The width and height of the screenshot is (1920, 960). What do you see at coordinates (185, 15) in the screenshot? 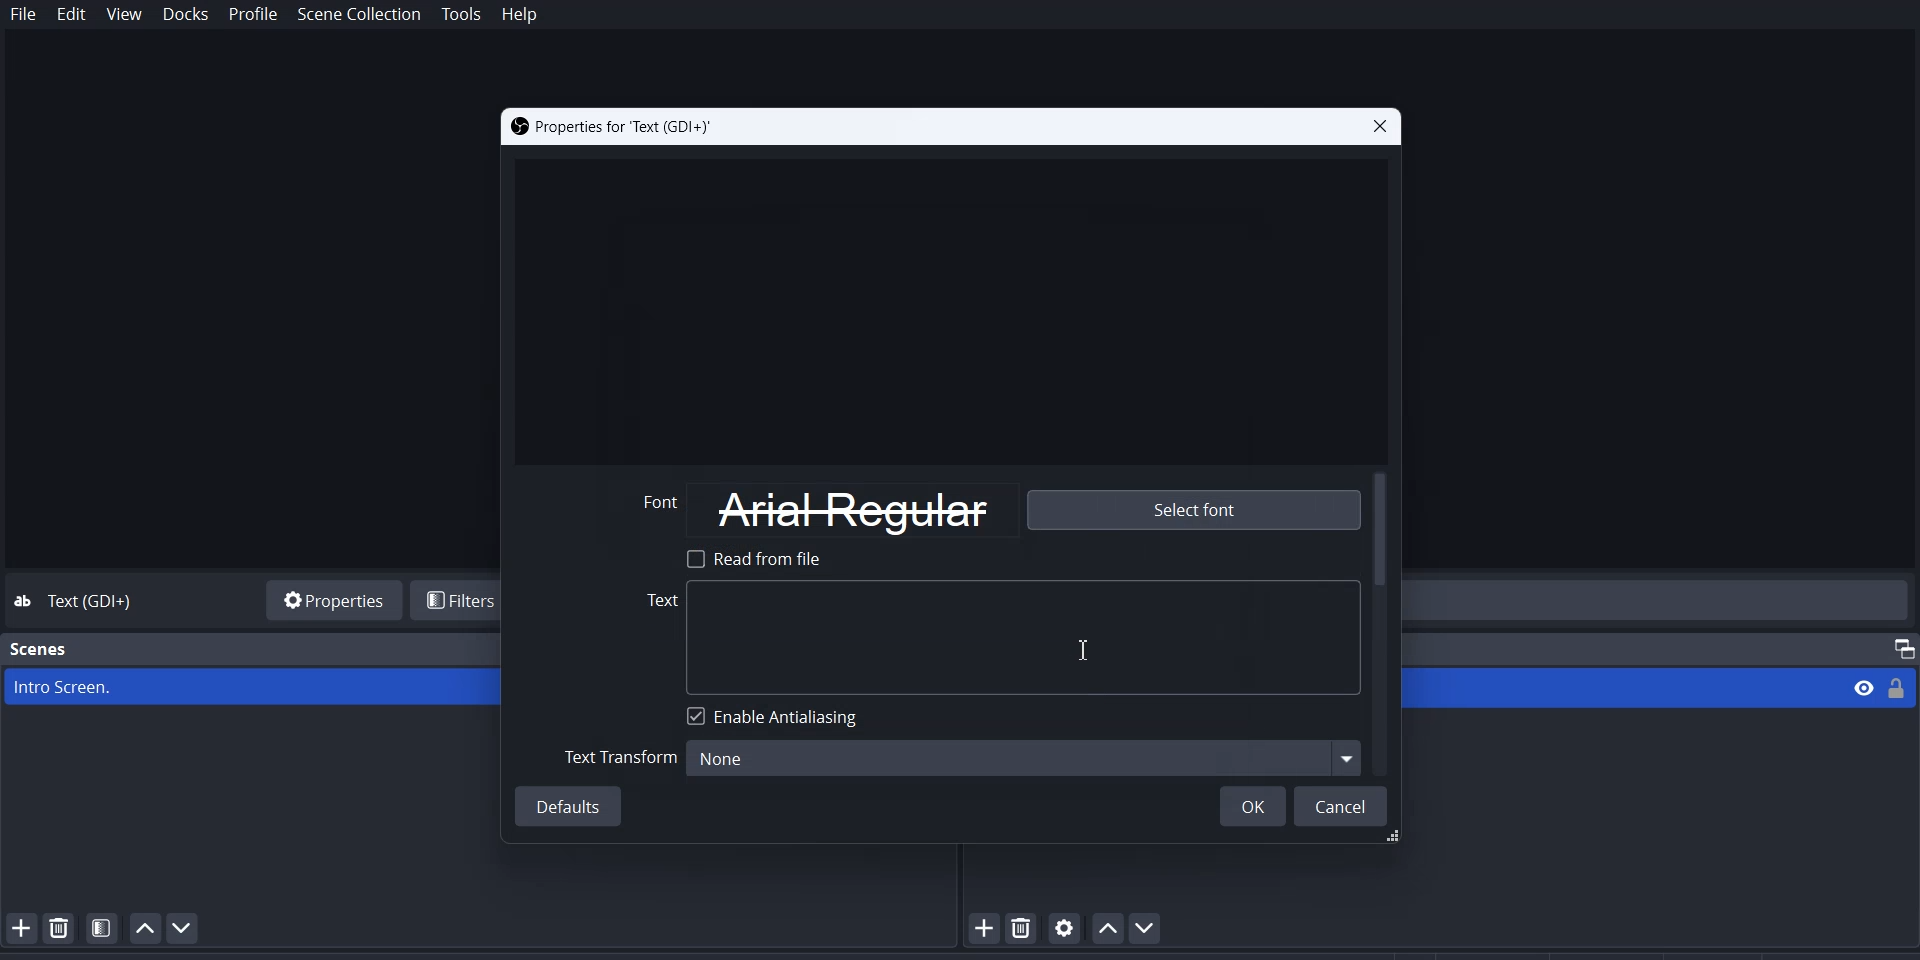
I see `Docks` at bounding box center [185, 15].